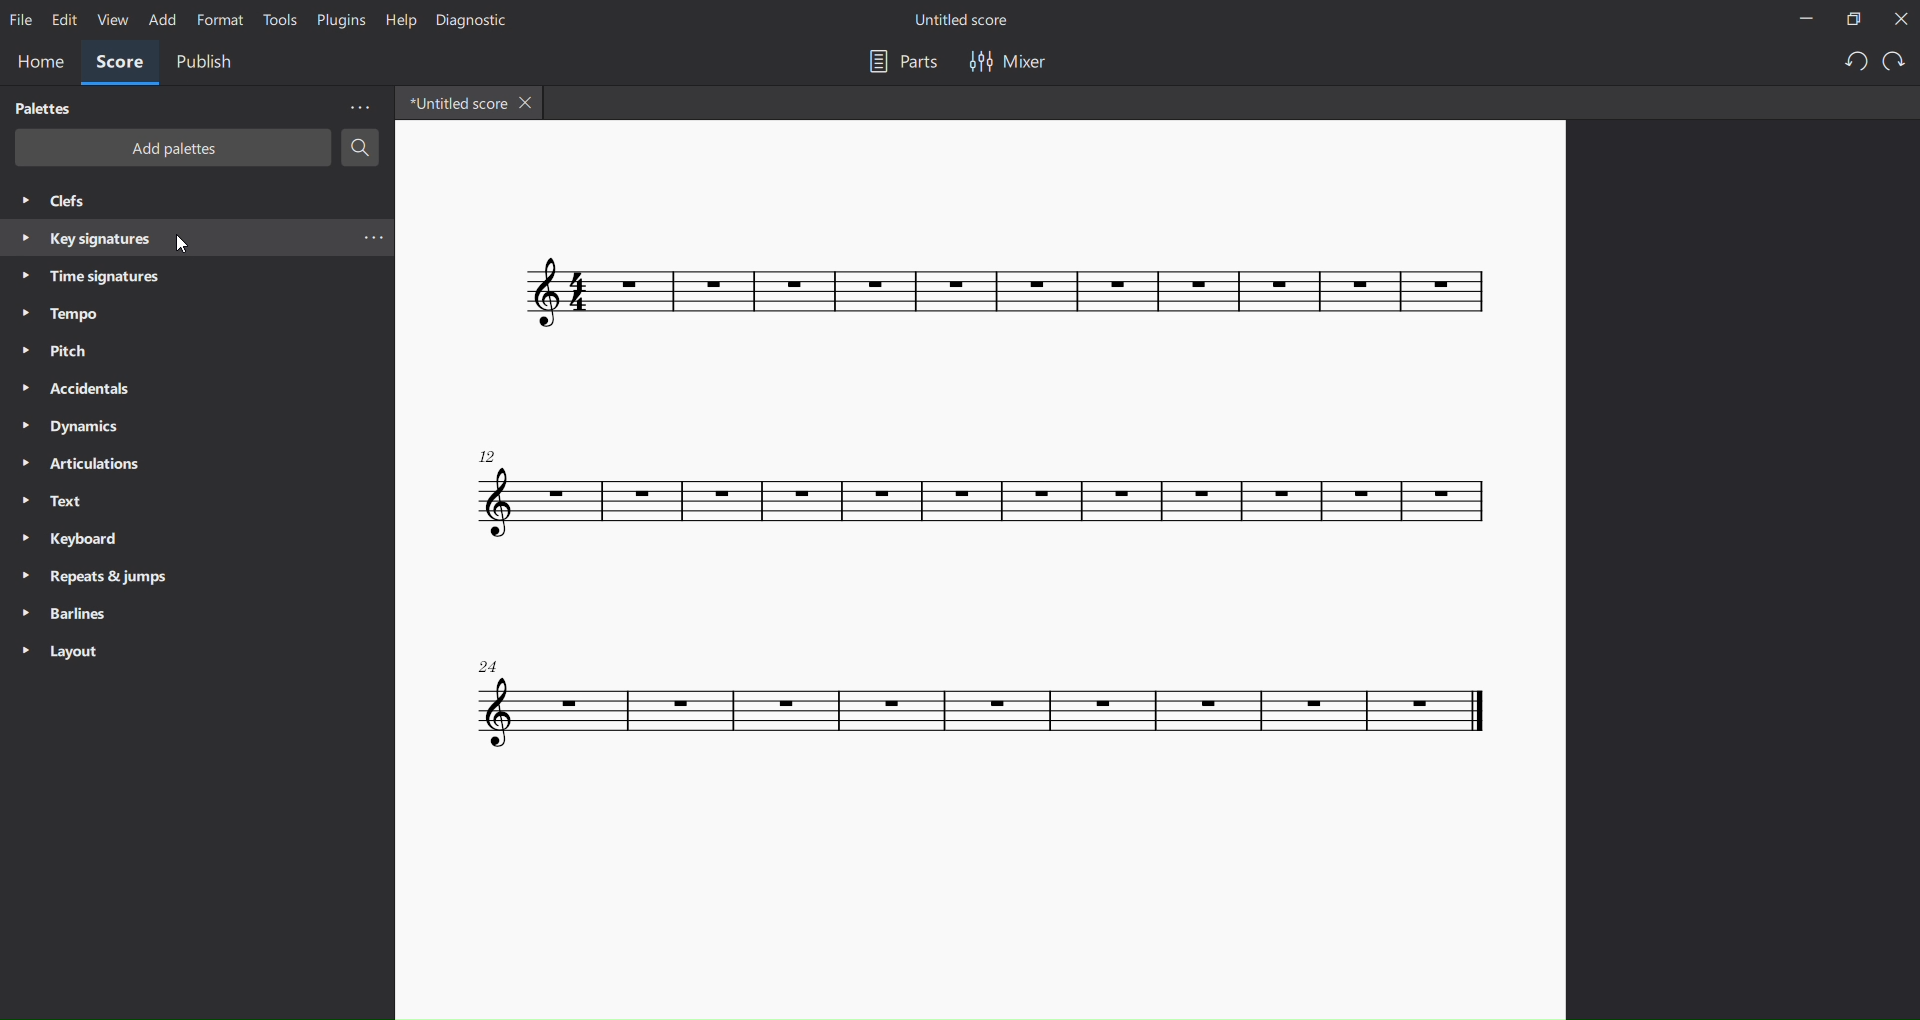 The height and width of the screenshot is (1020, 1920). I want to click on key signatures, so click(84, 235).